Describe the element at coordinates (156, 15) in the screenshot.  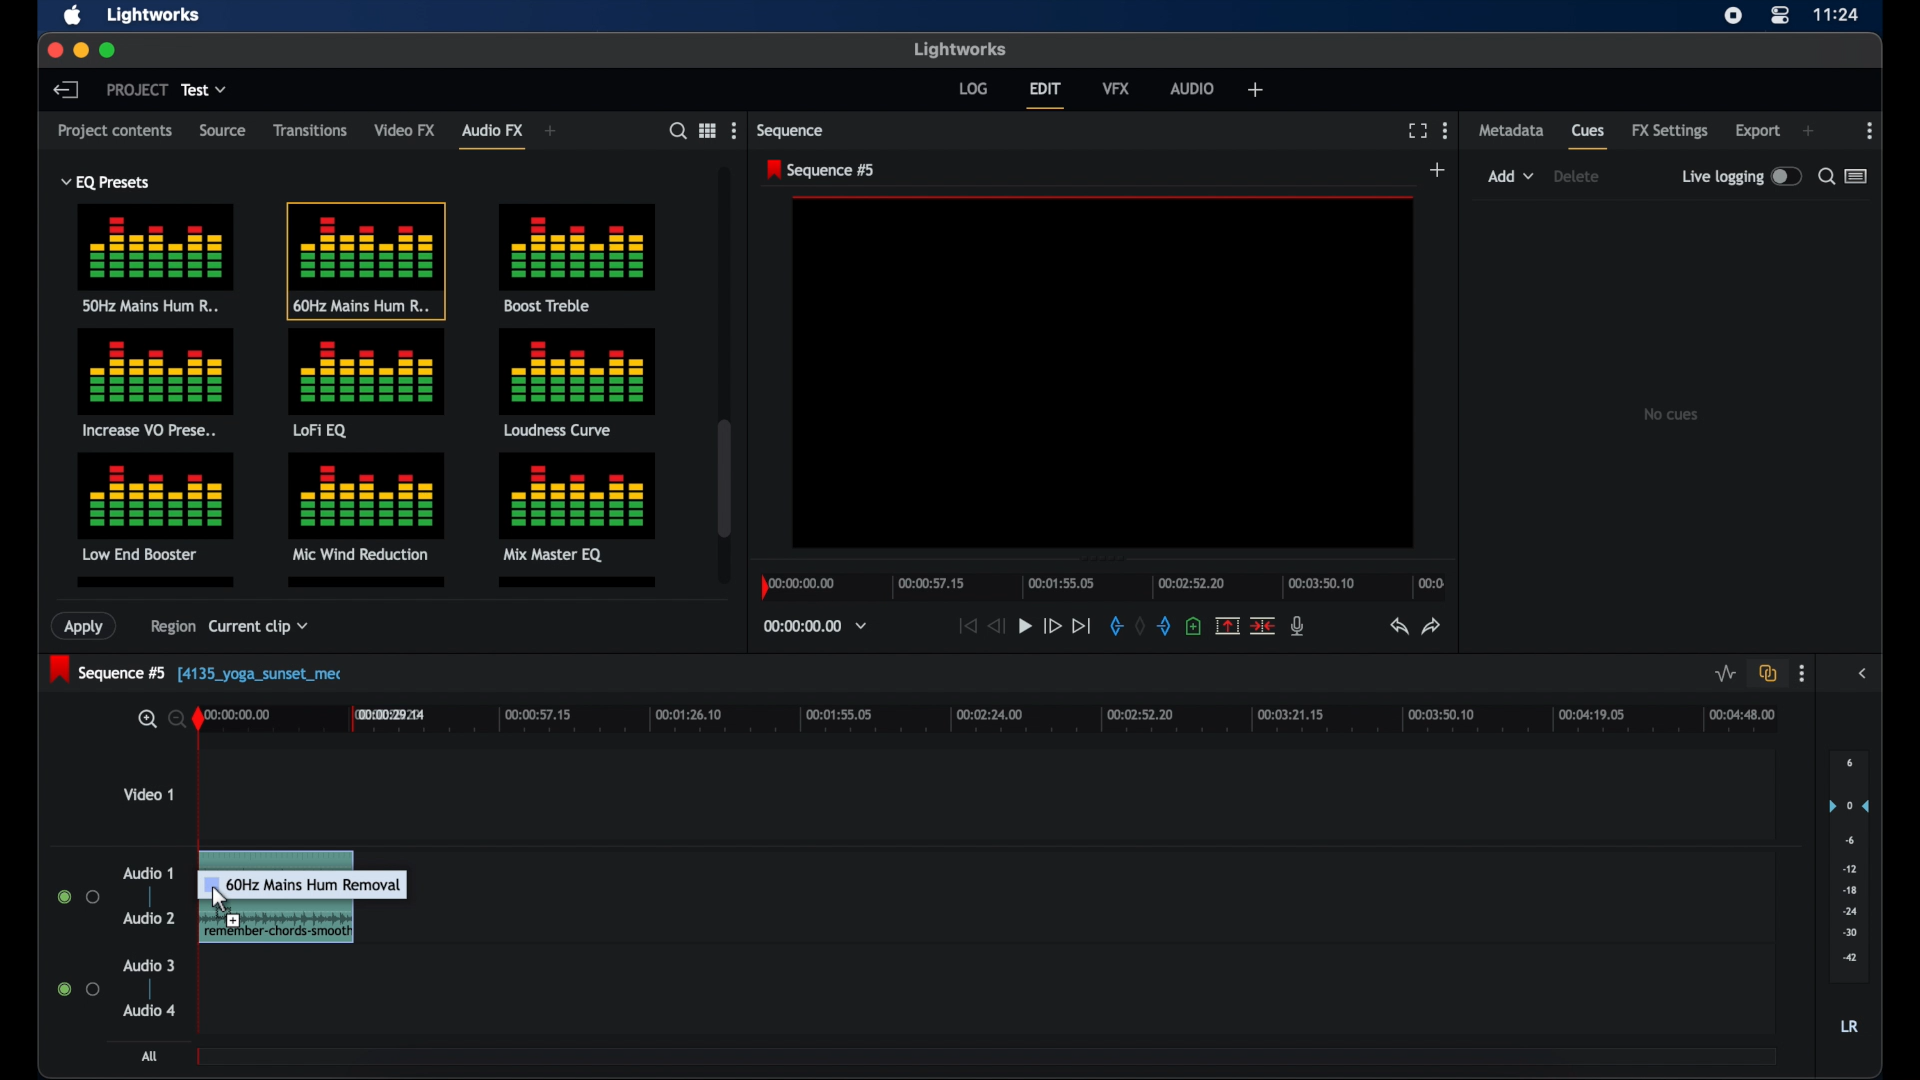
I see `lightworks` at that location.